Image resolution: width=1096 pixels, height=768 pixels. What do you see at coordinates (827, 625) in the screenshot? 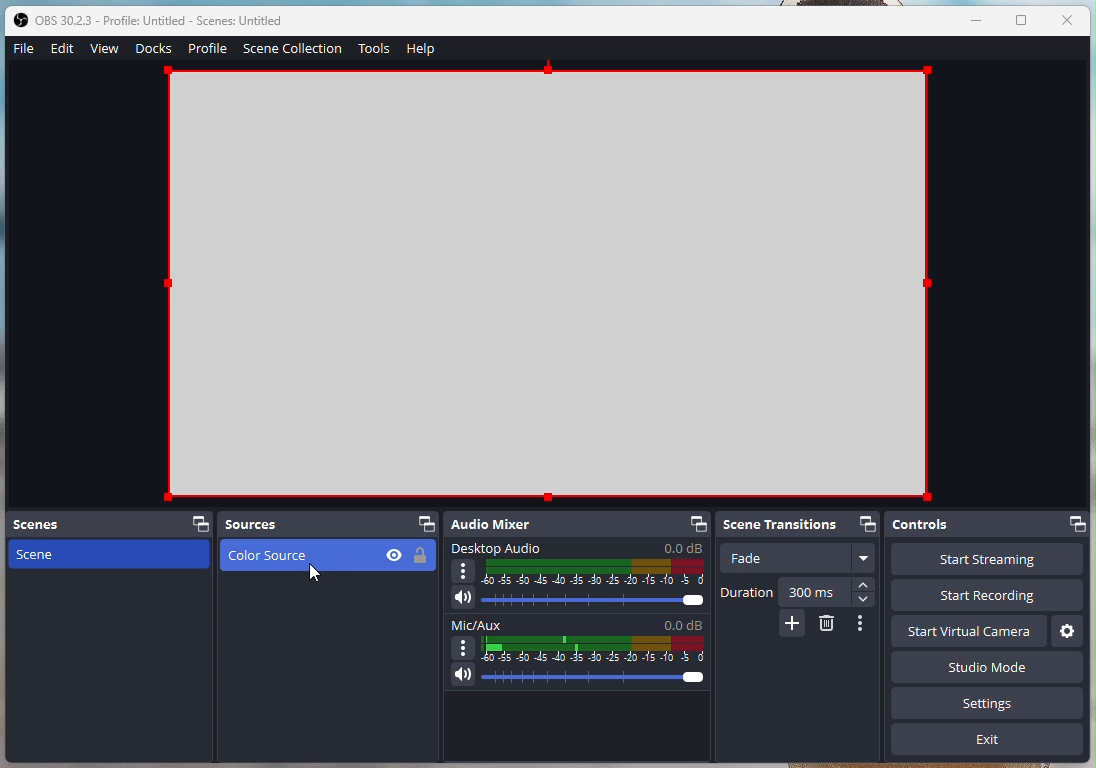
I see `Erase` at bounding box center [827, 625].